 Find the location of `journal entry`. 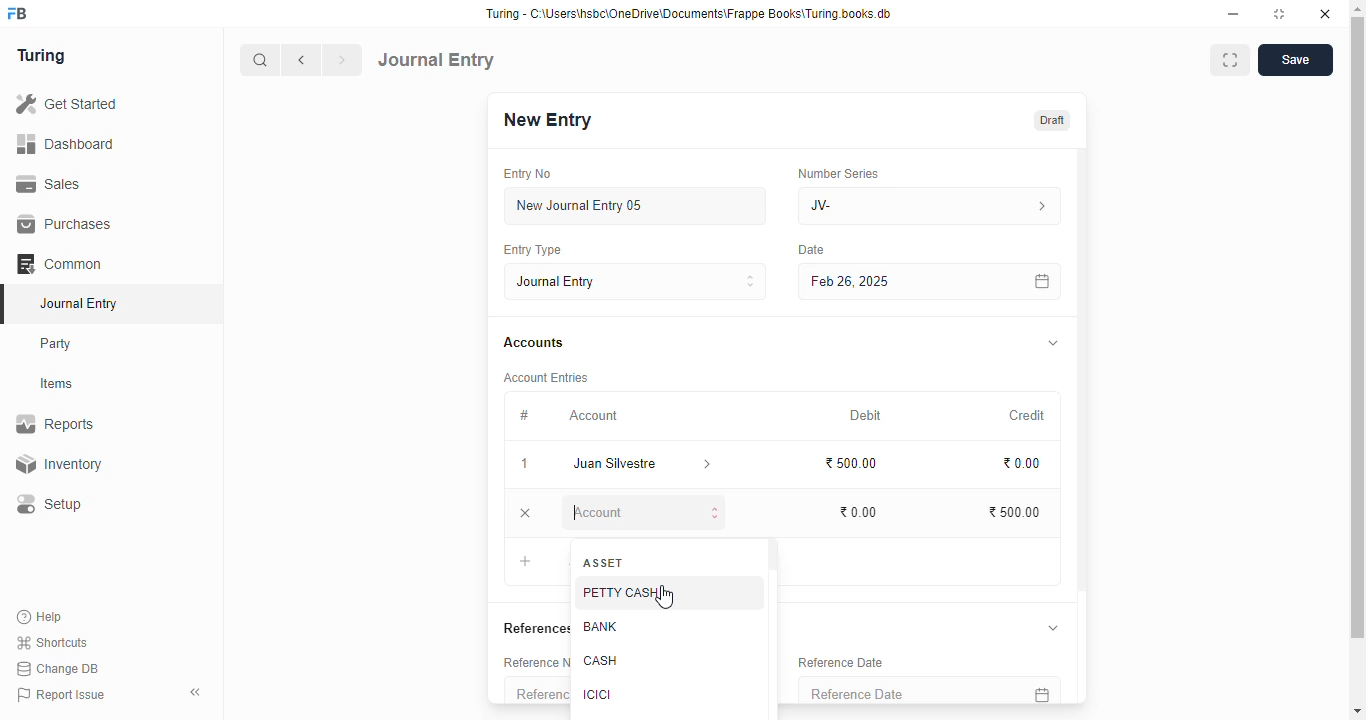

journal entry is located at coordinates (437, 59).